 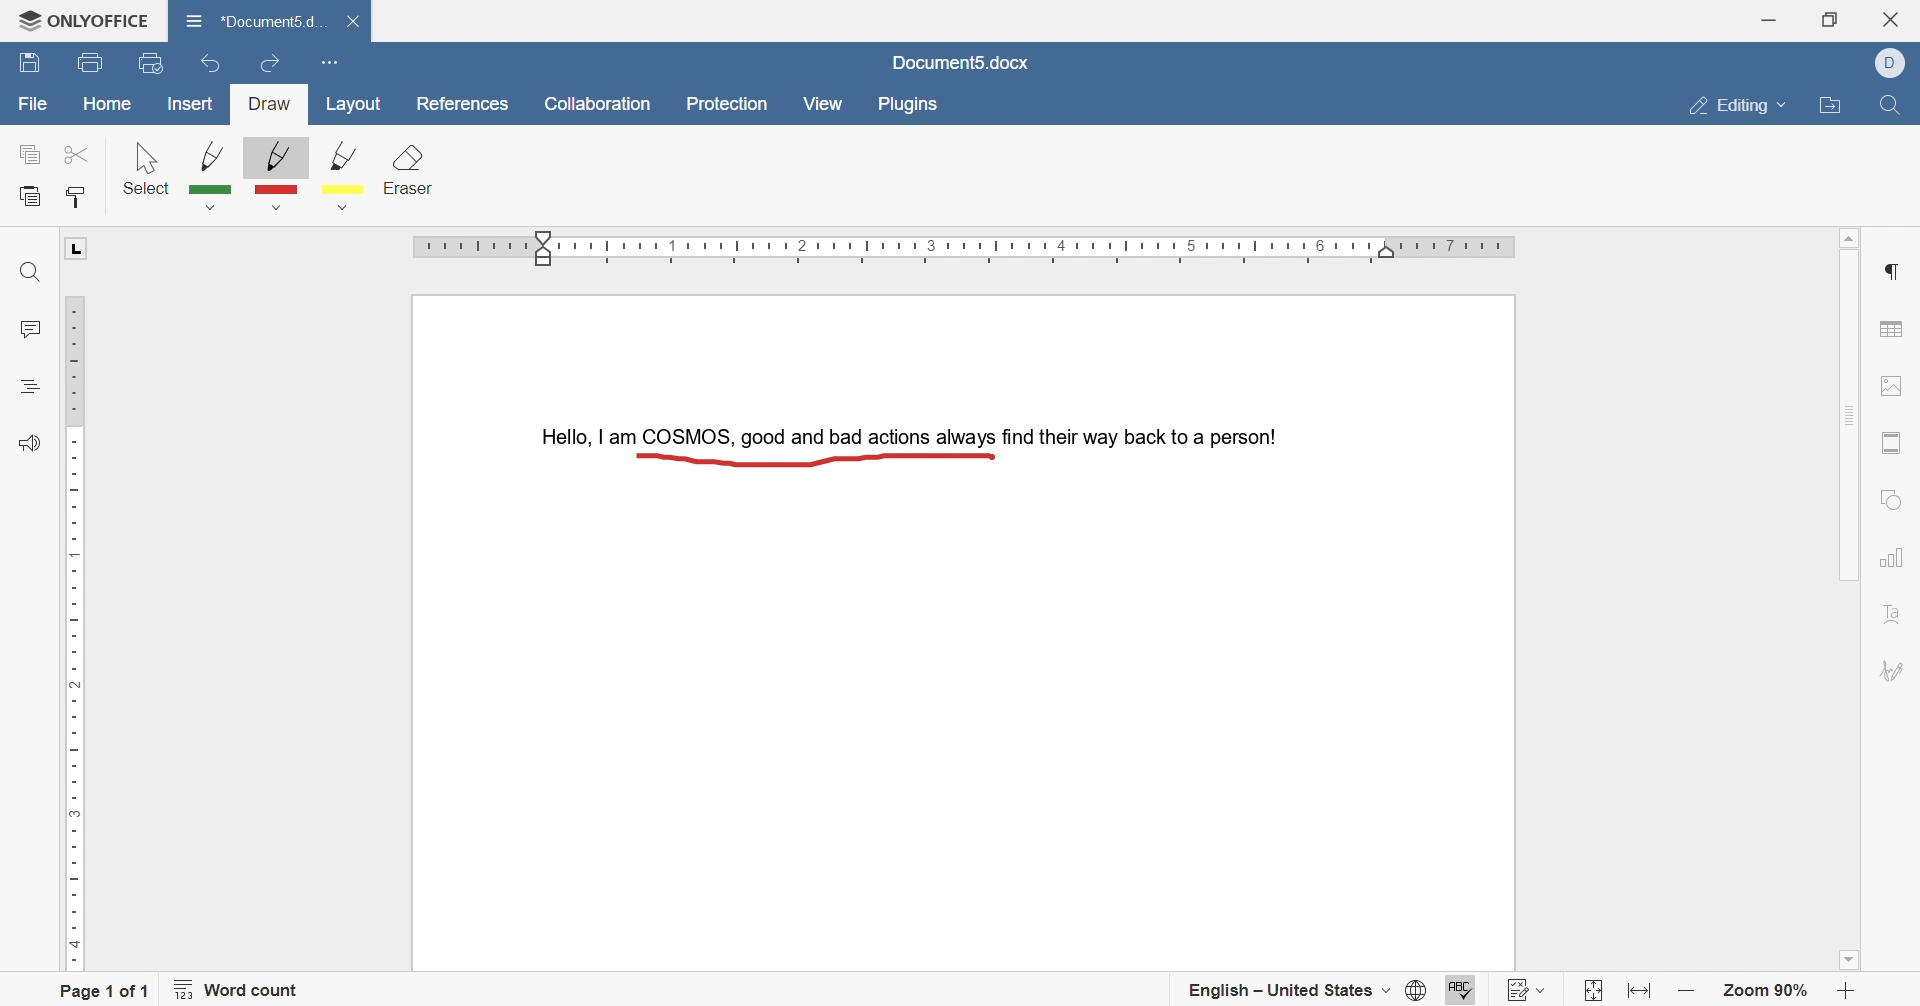 I want to click on editing, so click(x=1739, y=103).